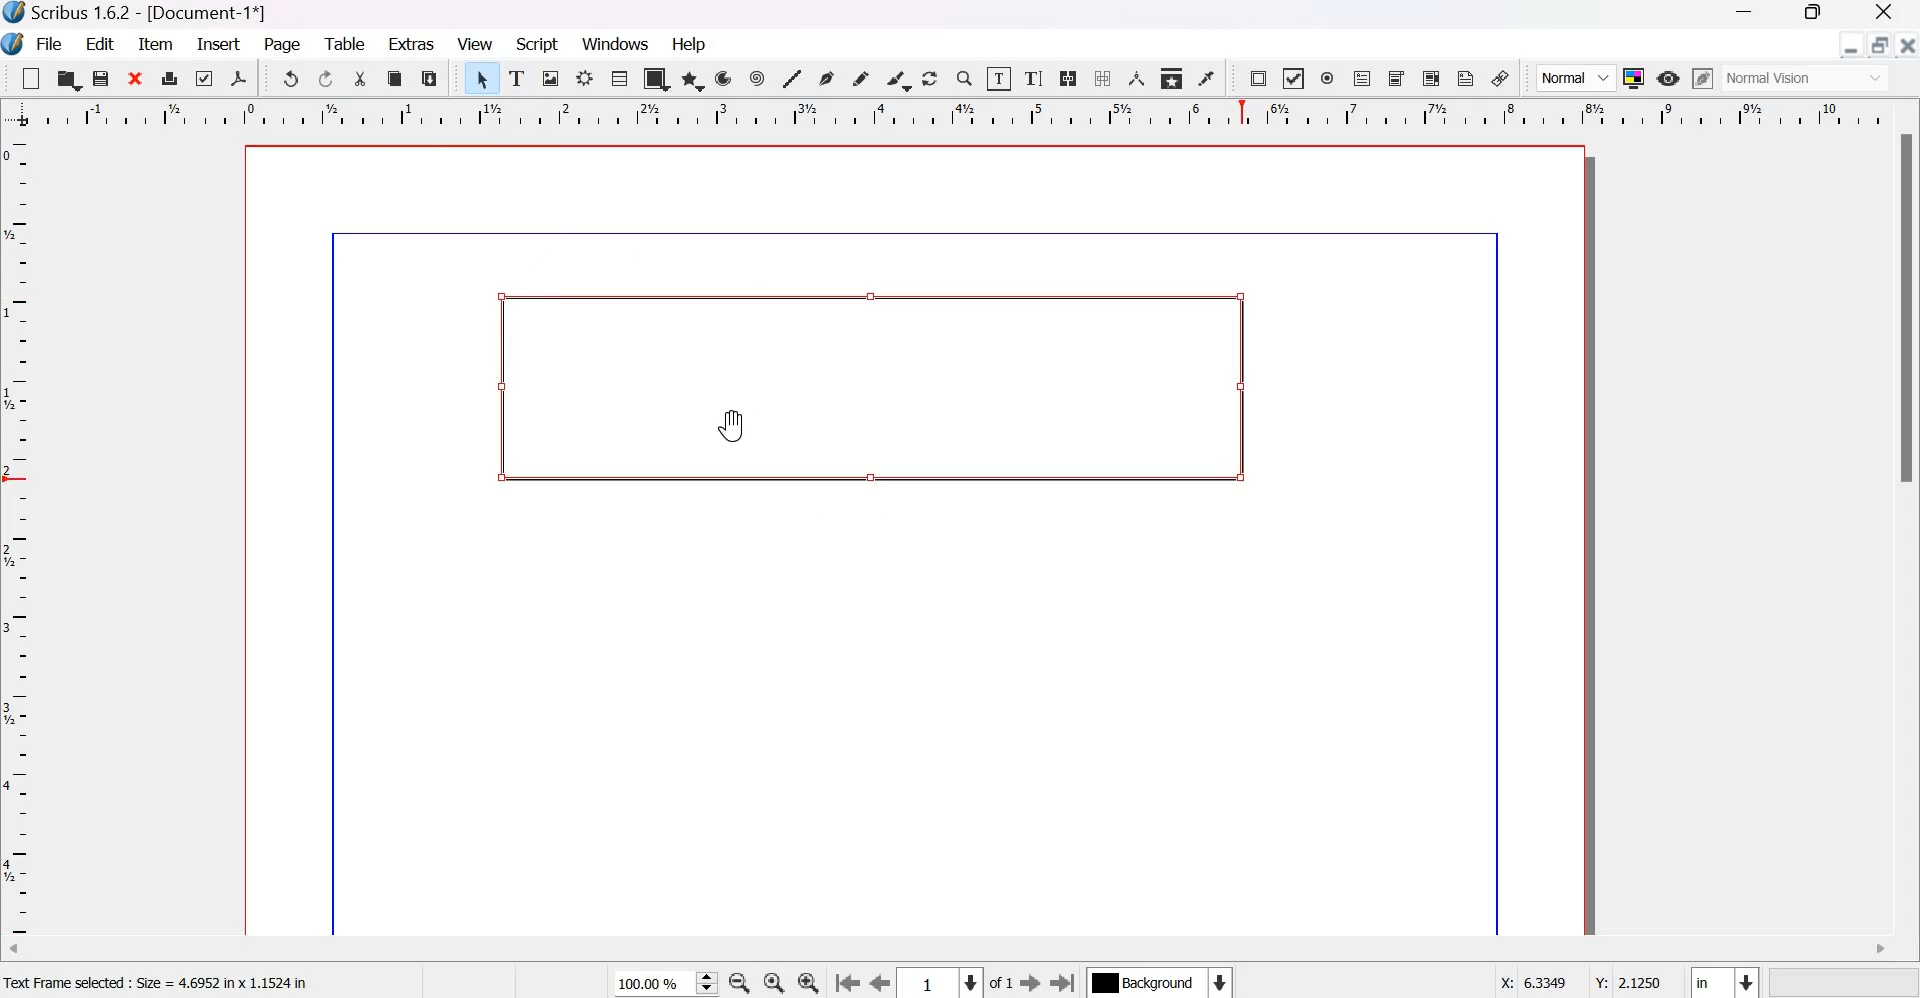 This screenshot has width=1920, height=998. Describe the element at coordinates (1879, 44) in the screenshot. I see `maximize` at that location.